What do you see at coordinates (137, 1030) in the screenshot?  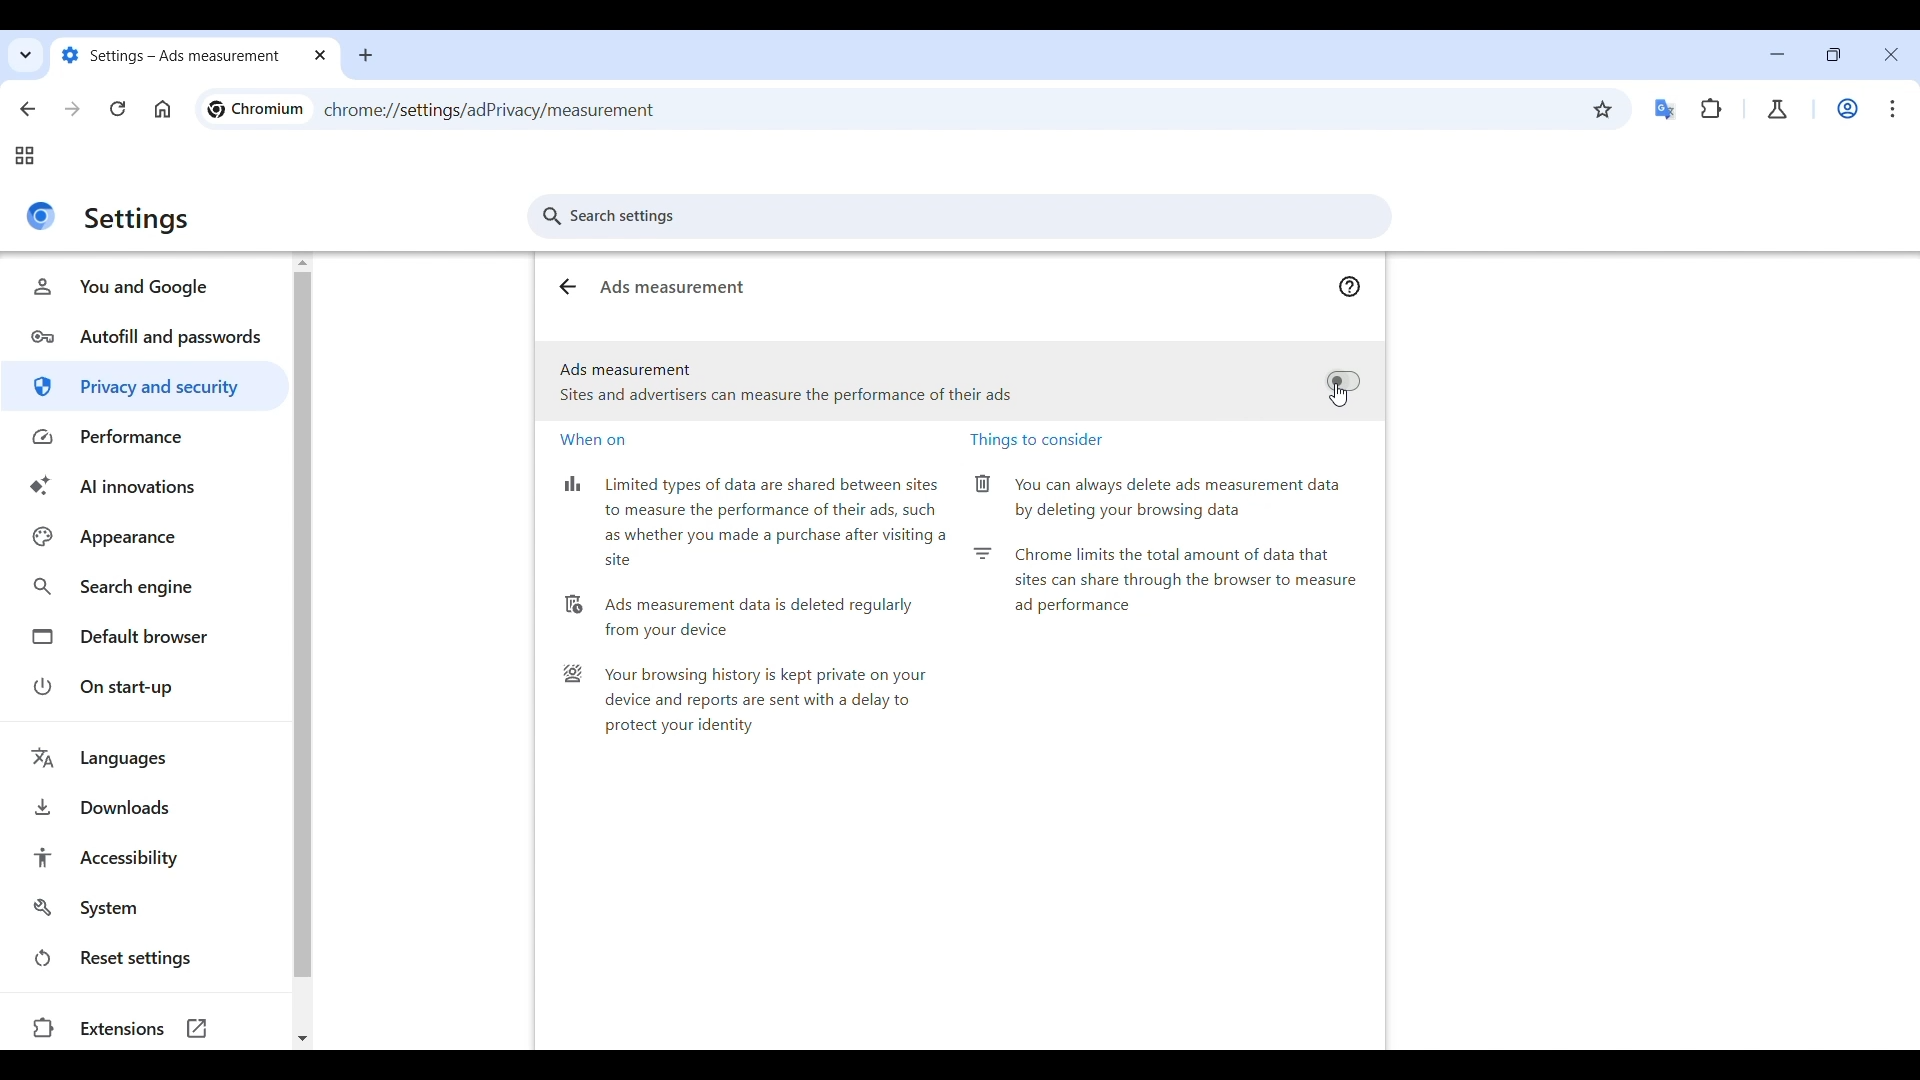 I see `Extensions` at bounding box center [137, 1030].